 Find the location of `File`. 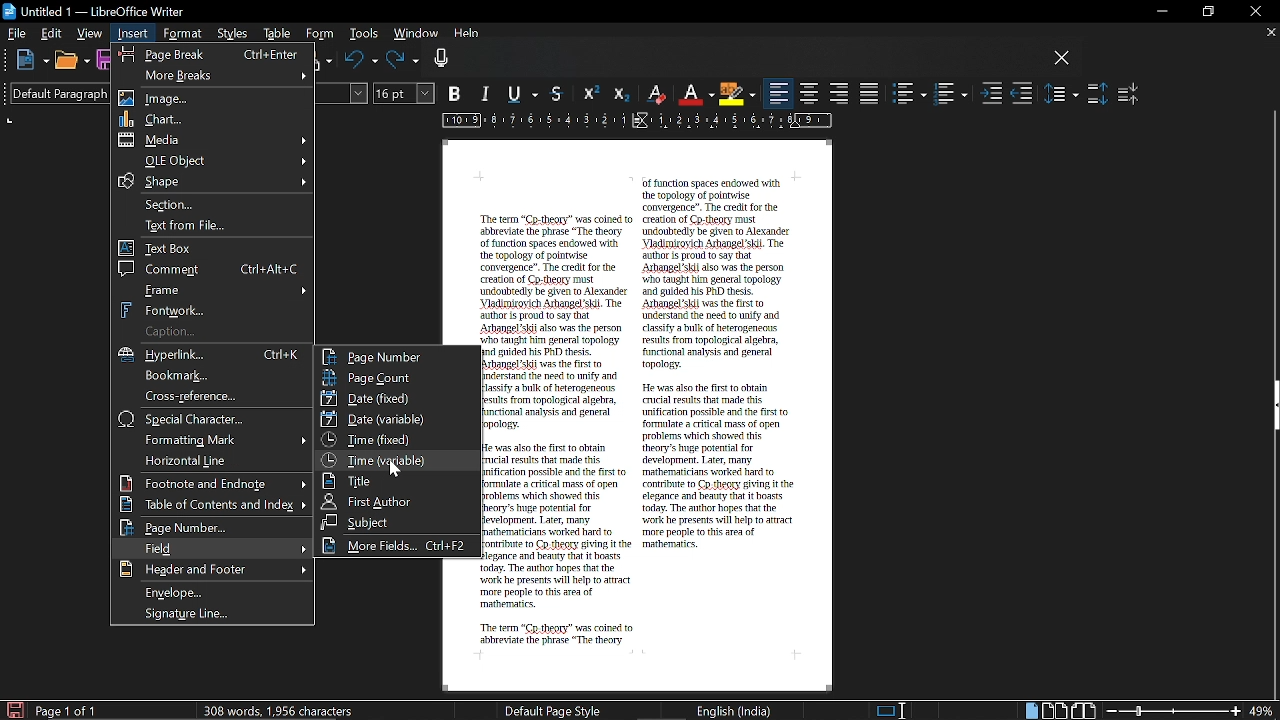

File is located at coordinates (17, 32).